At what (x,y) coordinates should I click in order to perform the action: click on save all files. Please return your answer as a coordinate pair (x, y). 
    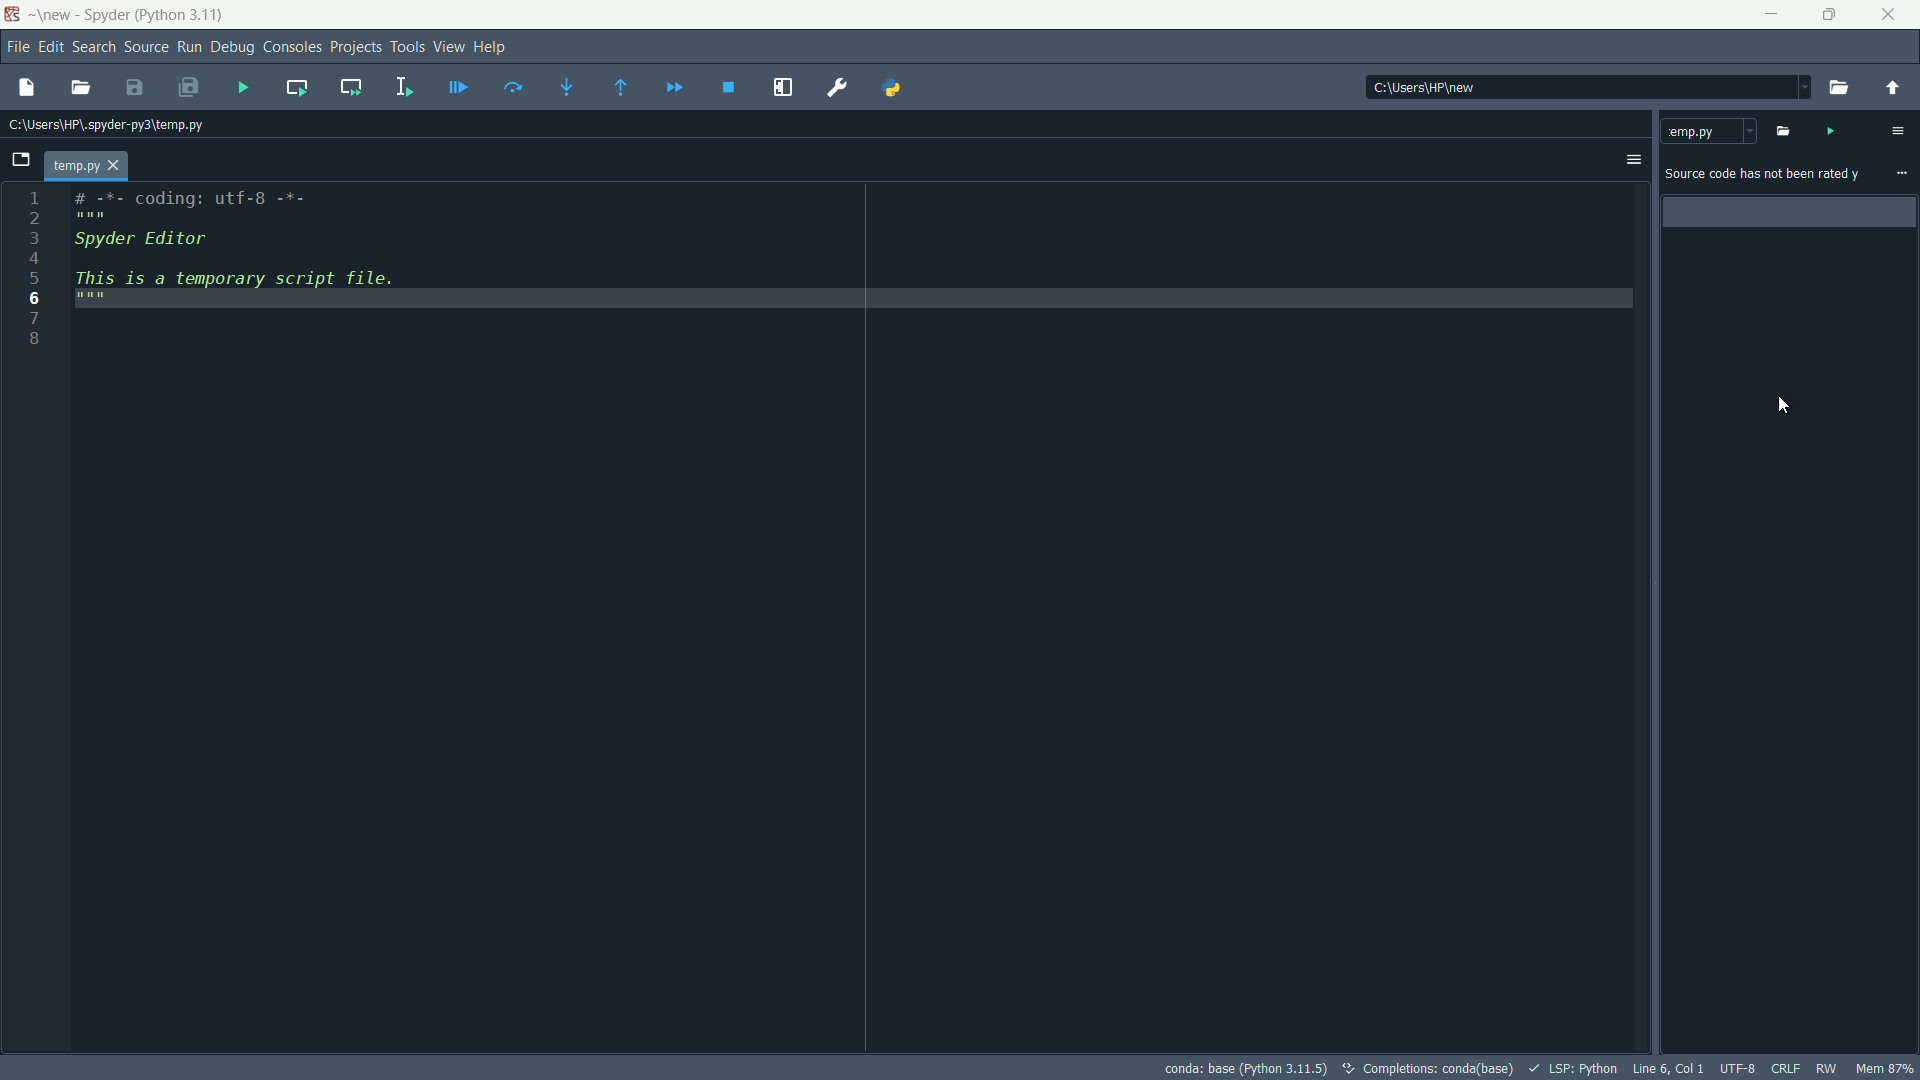
    Looking at the image, I should click on (189, 88).